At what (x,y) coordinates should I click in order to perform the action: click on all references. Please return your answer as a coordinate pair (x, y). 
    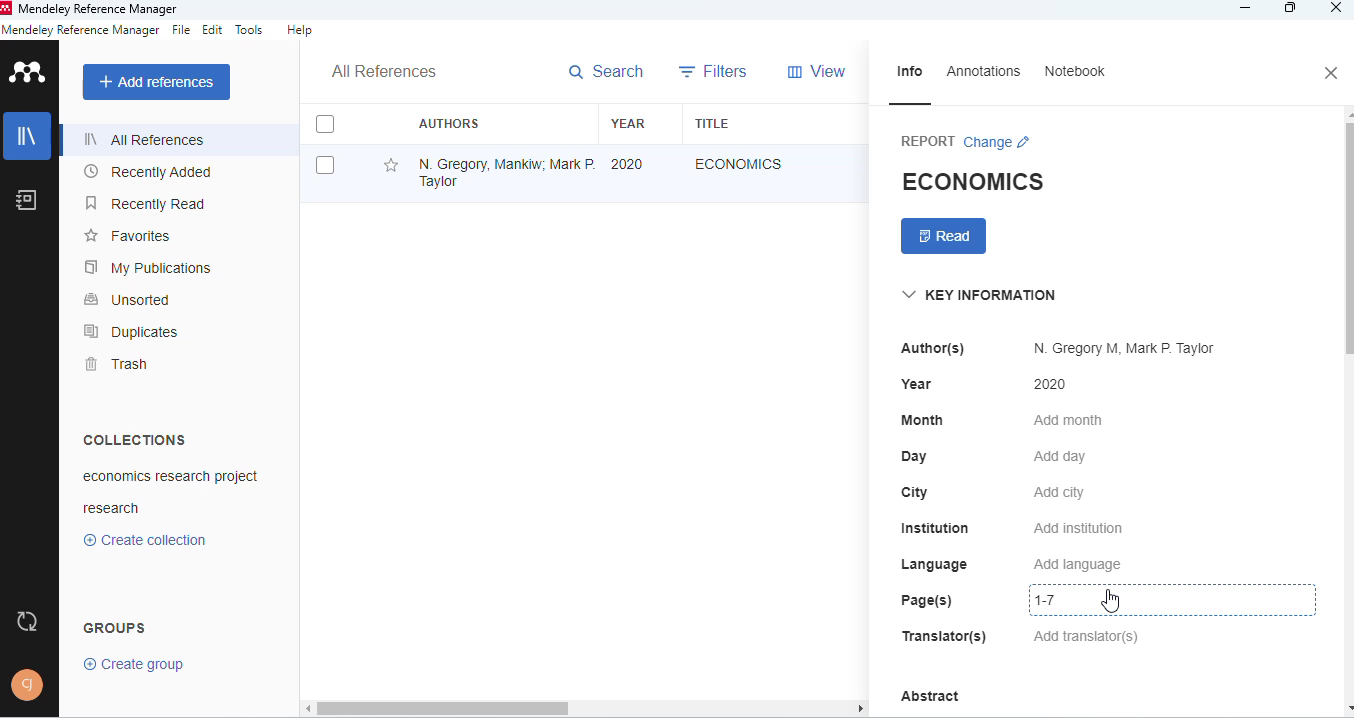
    Looking at the image, I should click on (146, 139).